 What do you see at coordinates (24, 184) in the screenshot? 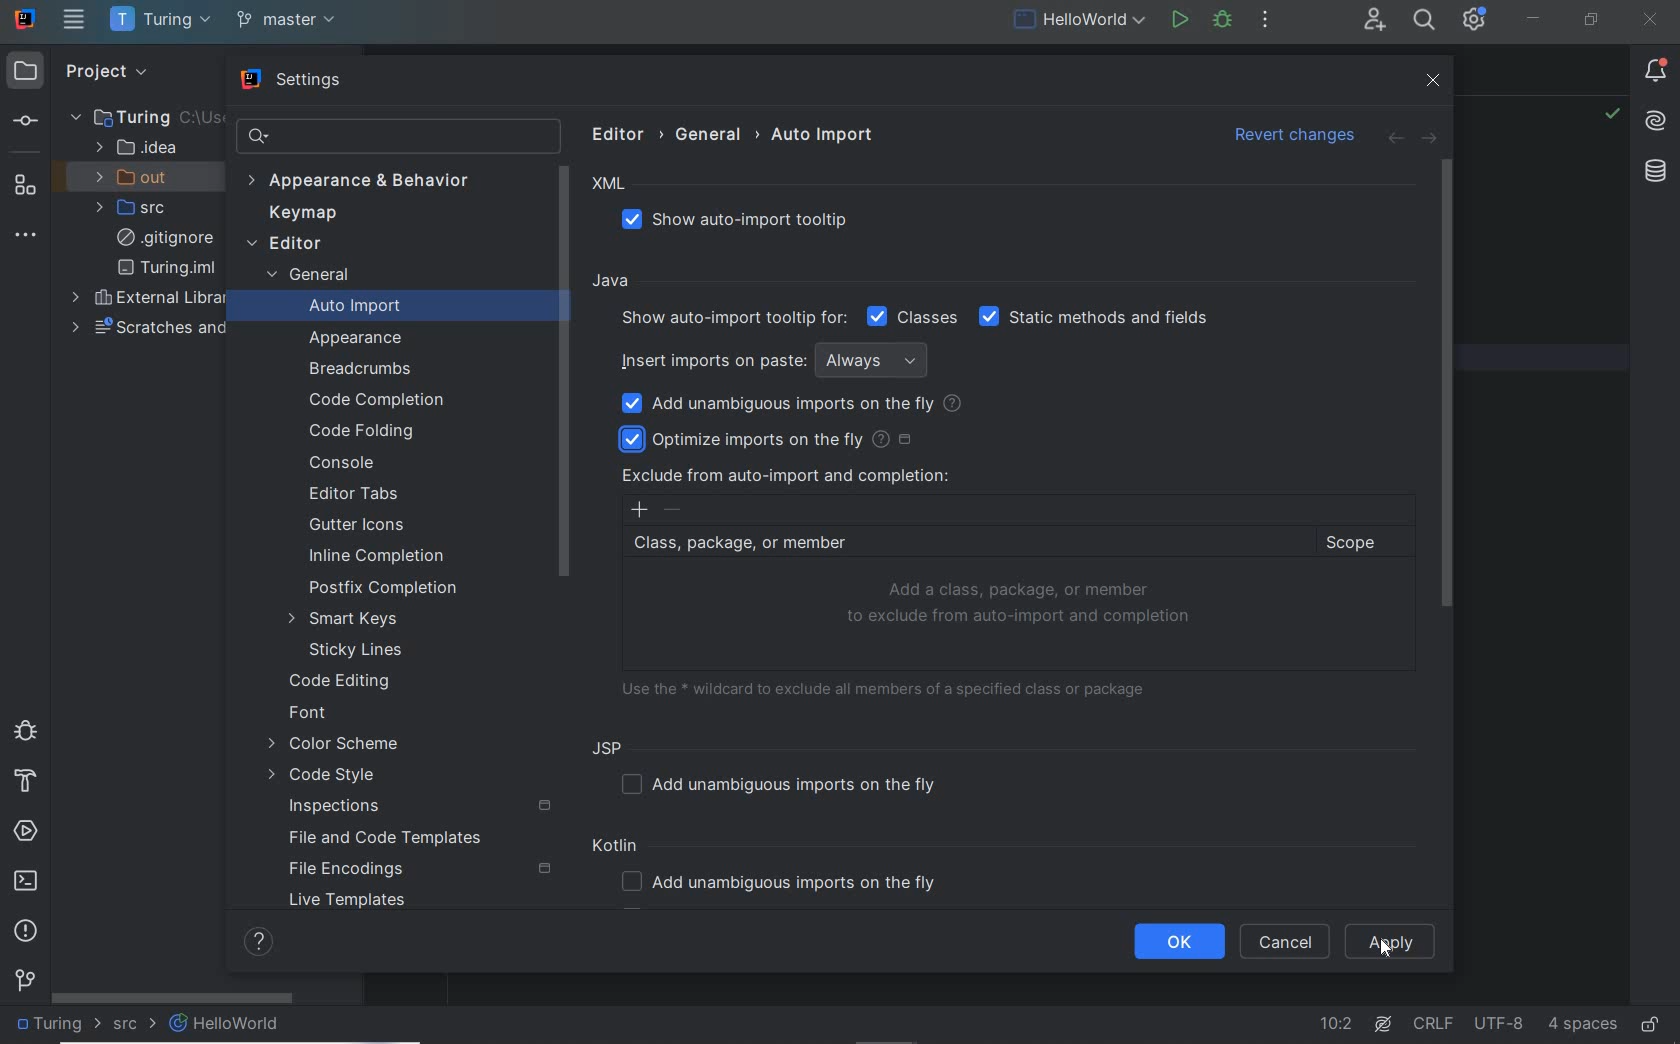
I see `structure` at bounding box center [24, 184].